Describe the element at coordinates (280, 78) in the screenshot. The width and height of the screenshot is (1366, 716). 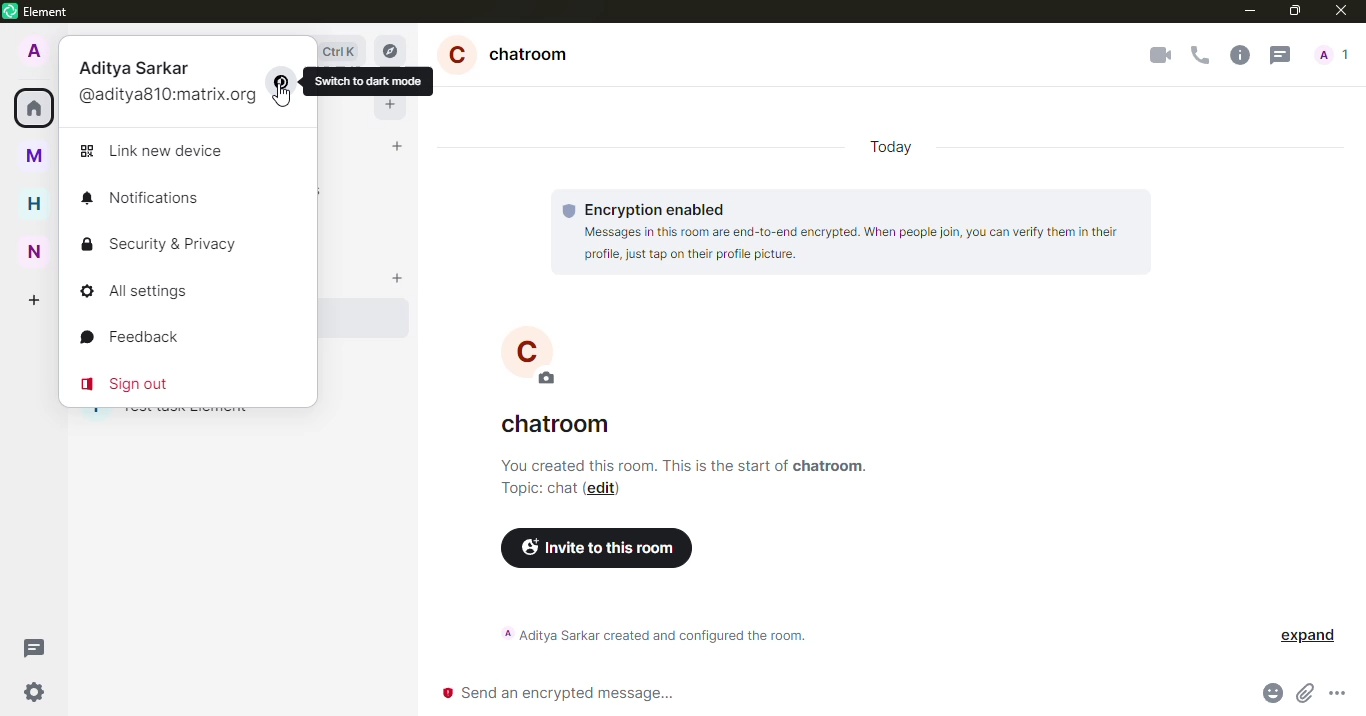
I see `switch mode` at that location.